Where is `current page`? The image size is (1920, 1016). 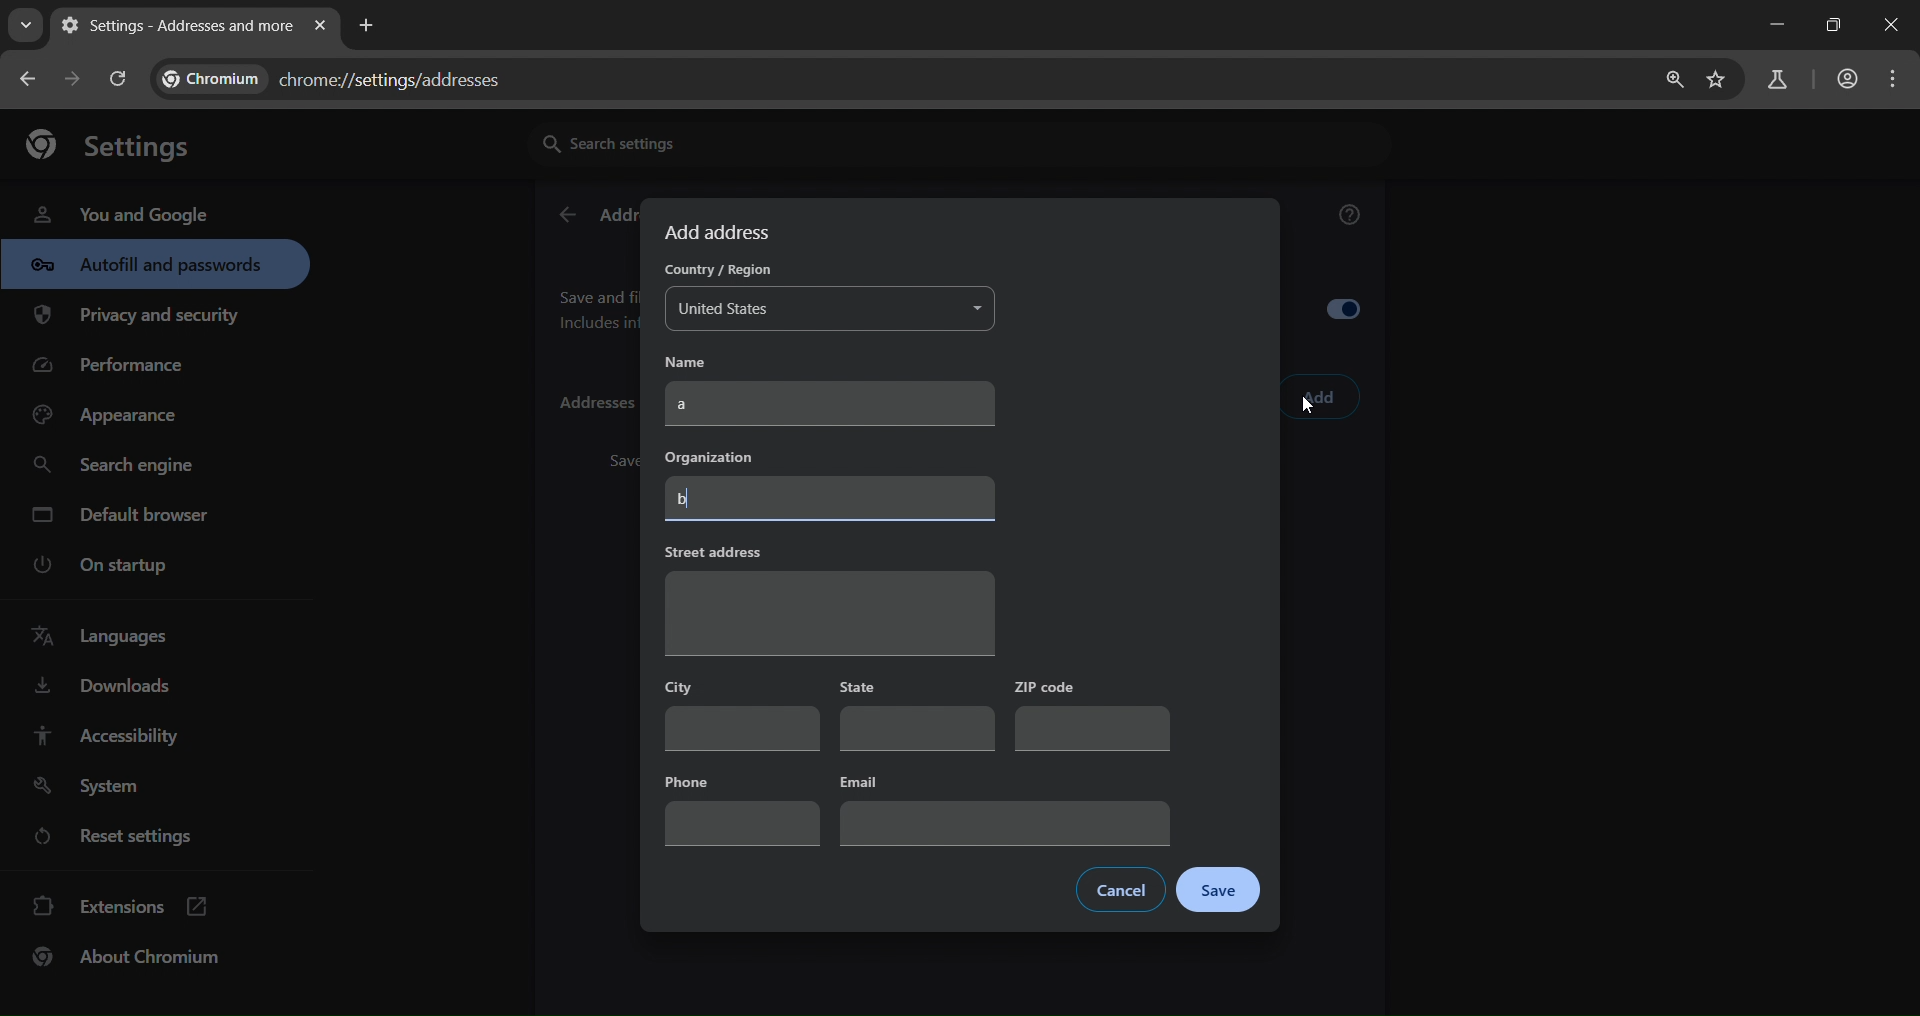 current page is located at coordinates (173, 25).